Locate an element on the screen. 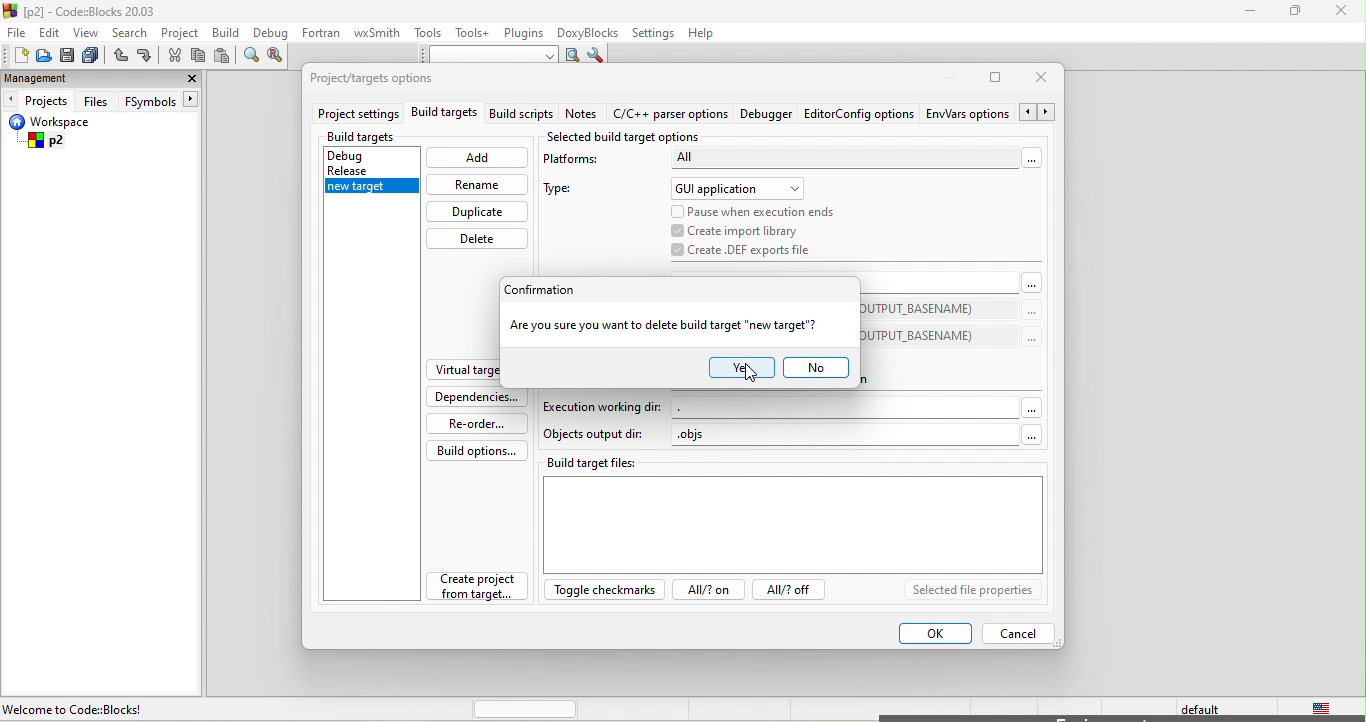 This screenshot has width=1366, height=722. replace is located at coordinates (279, 60).